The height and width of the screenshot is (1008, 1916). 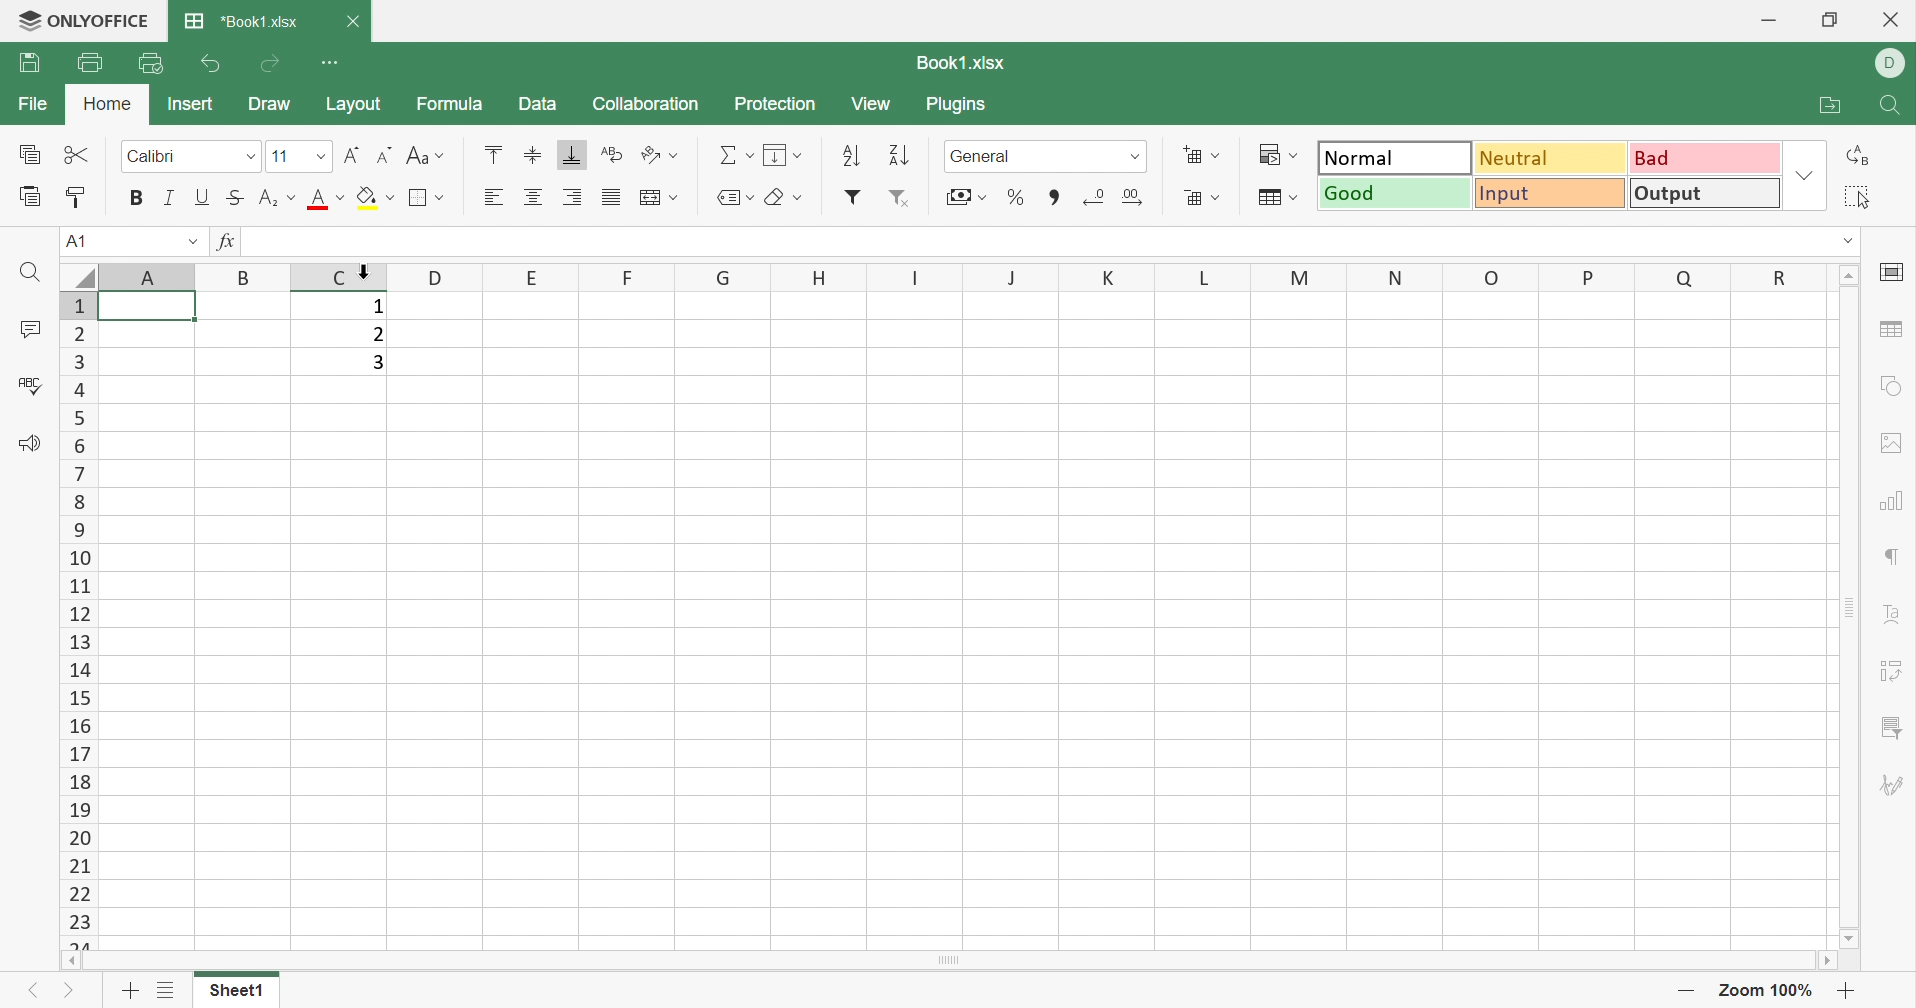 I want to click on Cut, so click(x=77, y=156).